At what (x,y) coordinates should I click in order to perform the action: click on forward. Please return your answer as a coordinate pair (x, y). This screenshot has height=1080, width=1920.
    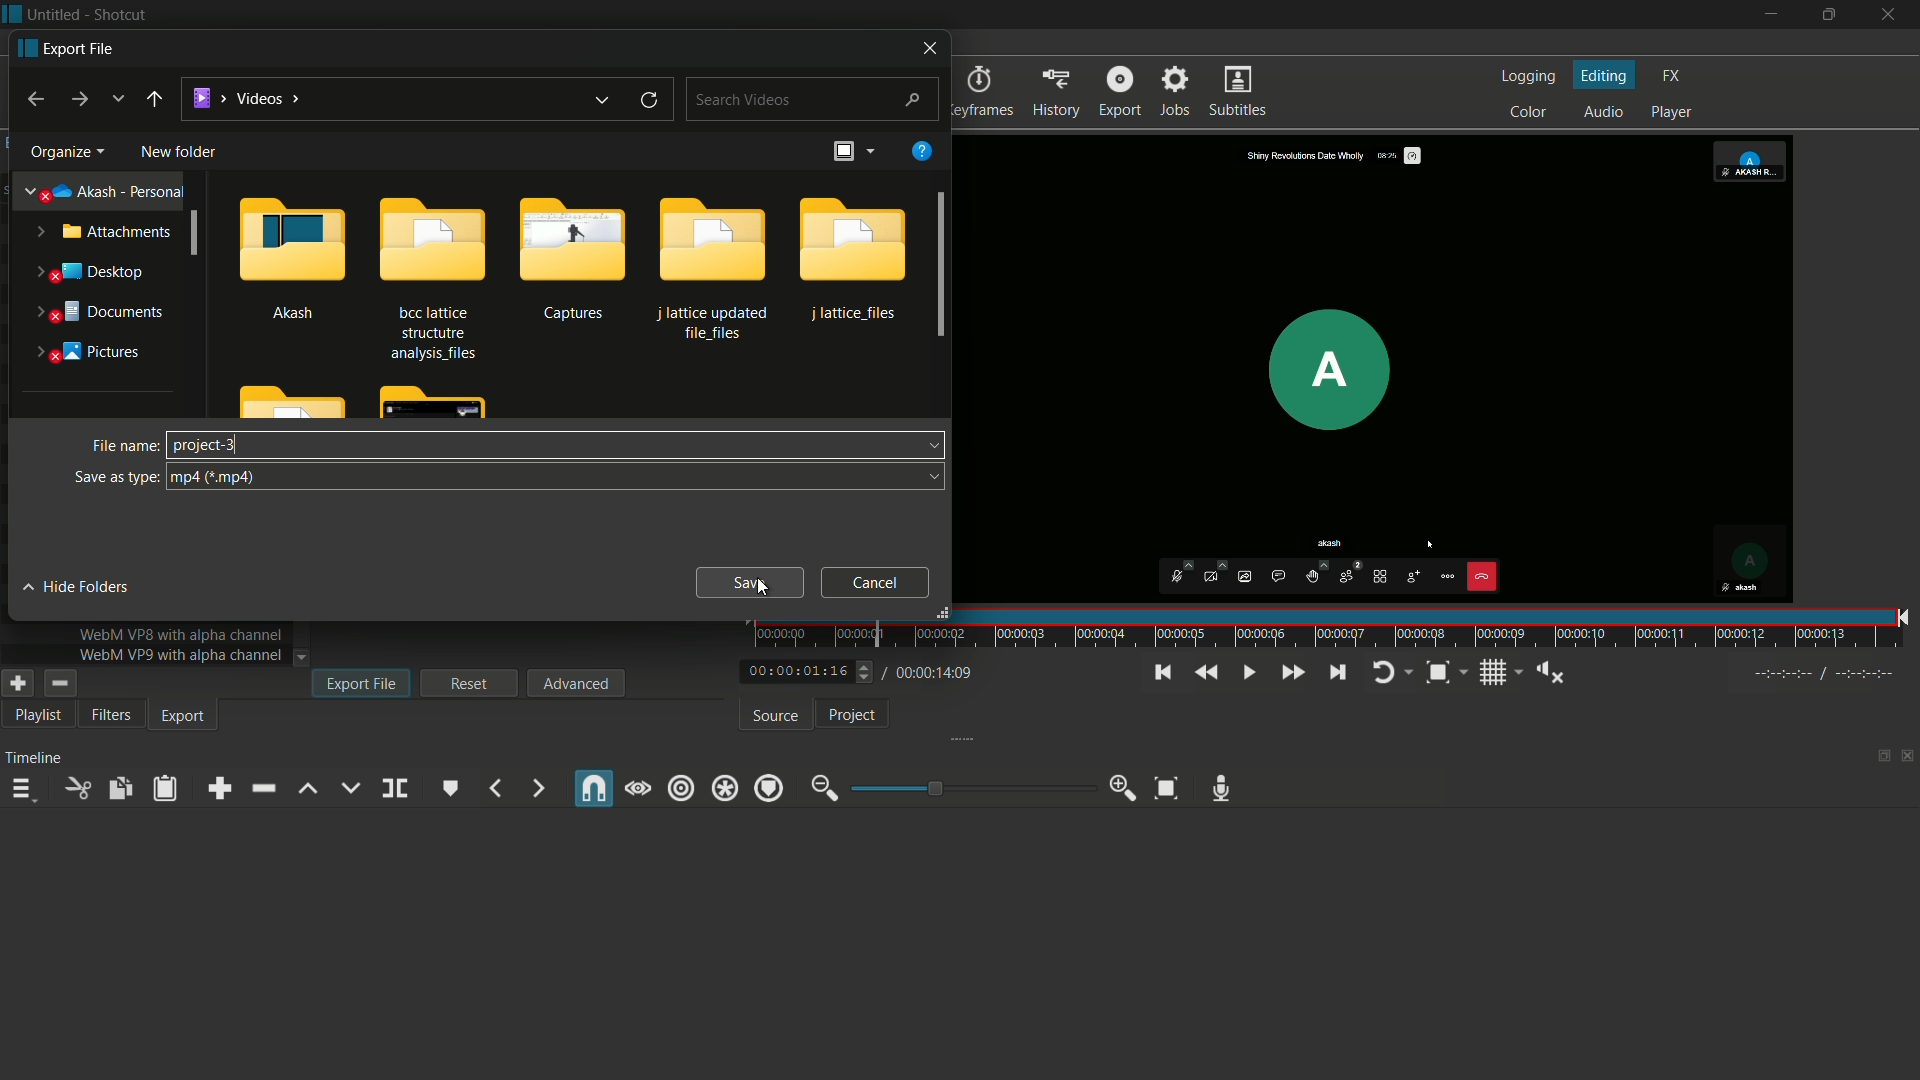
    Looking at the image, I should click on (77, 99).